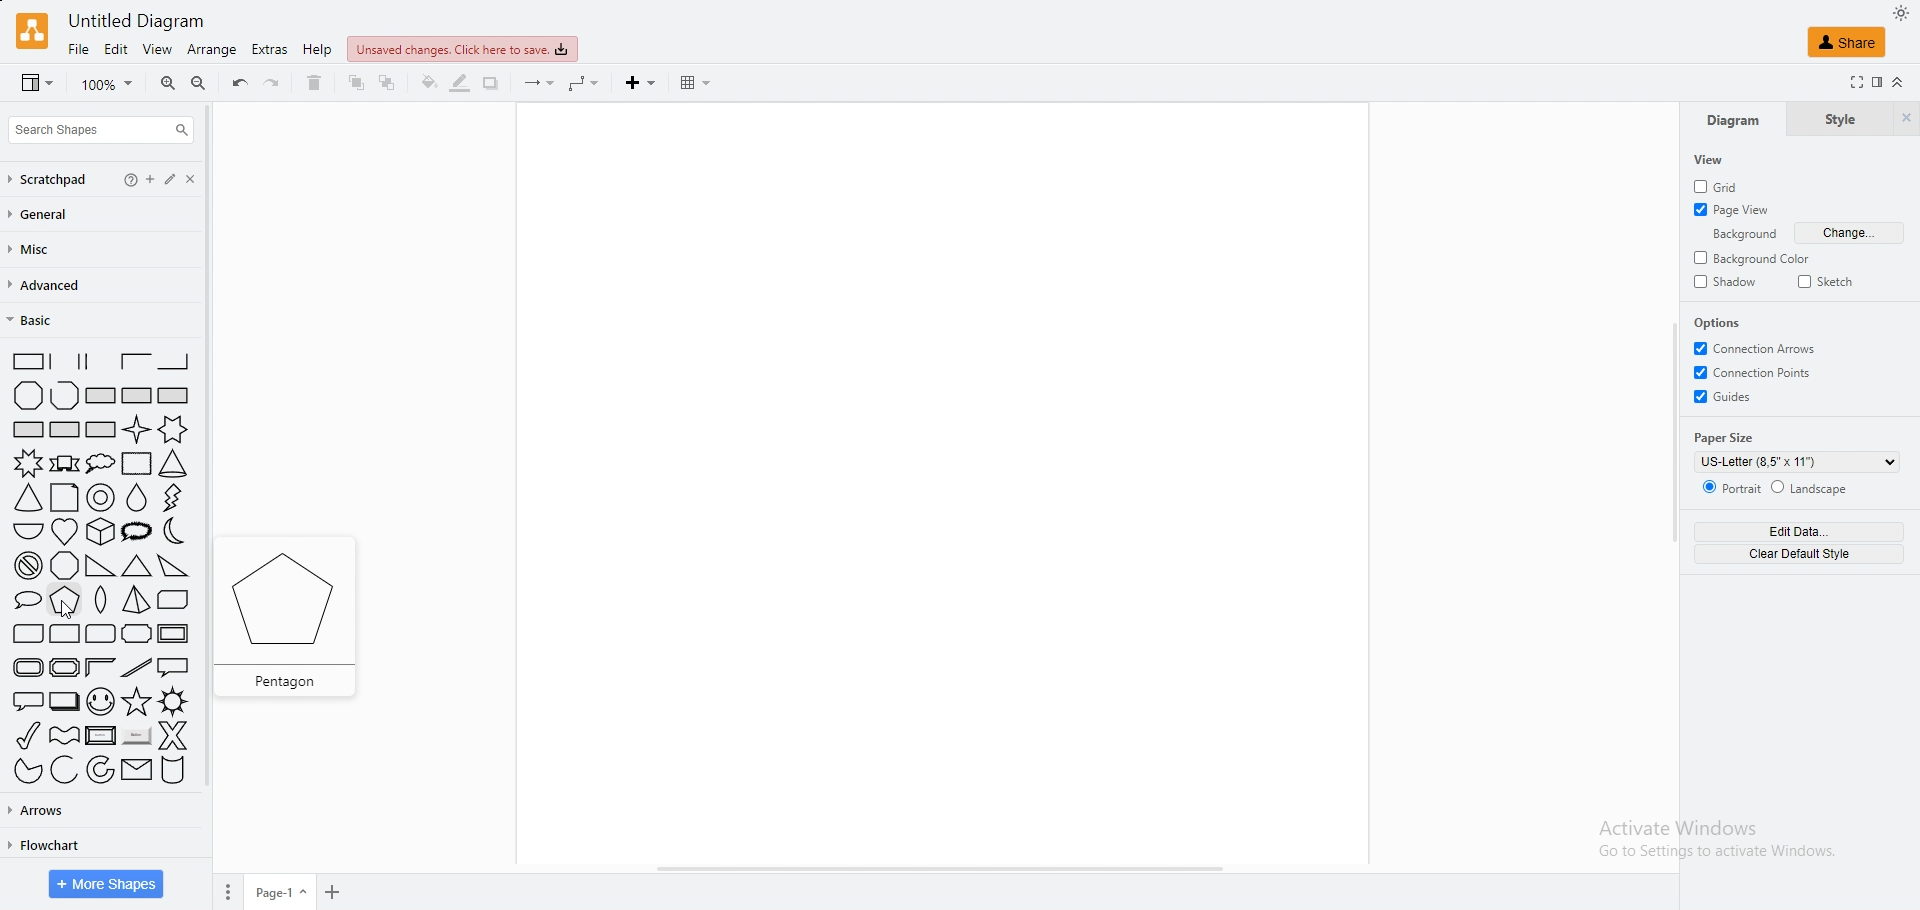 This screenshot has width=1920, height=910. Describe the element at coordinates (137, 635) in the screenshot. I see `plaque` at that location.